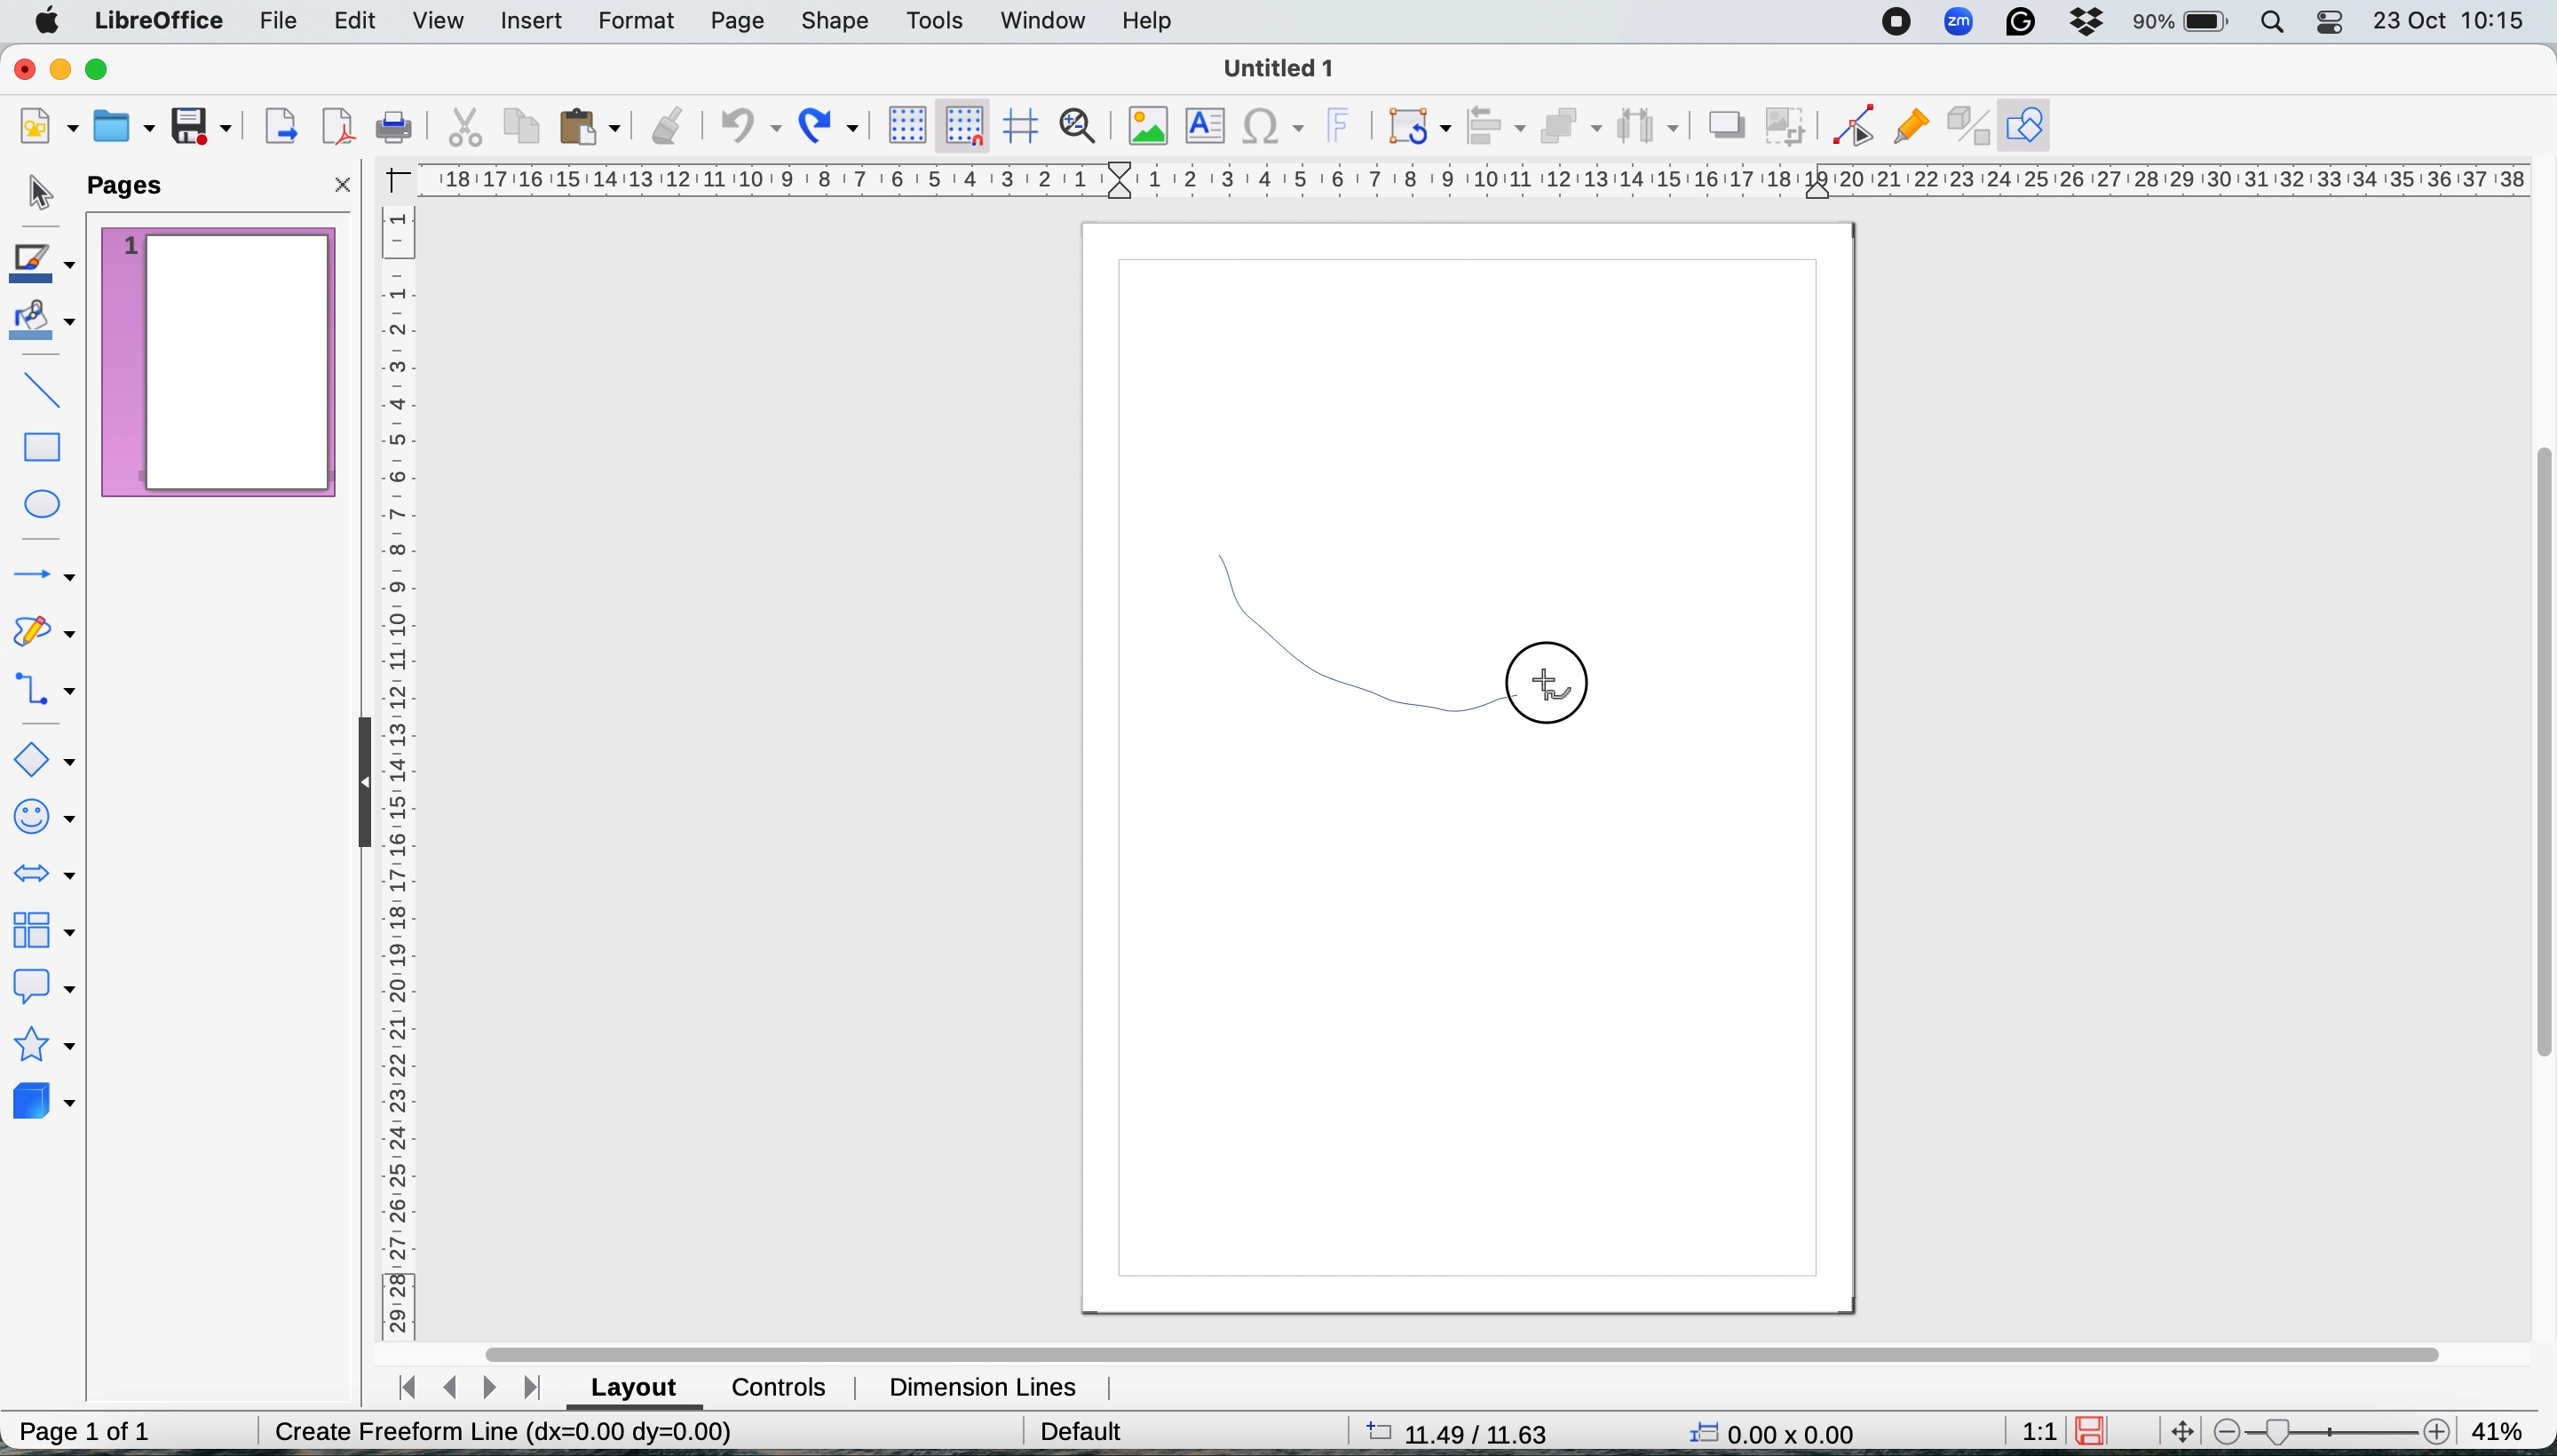  What do you see at coordinates (2025, 126) in the screenshot?
I see `show draw functions` at bounding box center [2025, 126].